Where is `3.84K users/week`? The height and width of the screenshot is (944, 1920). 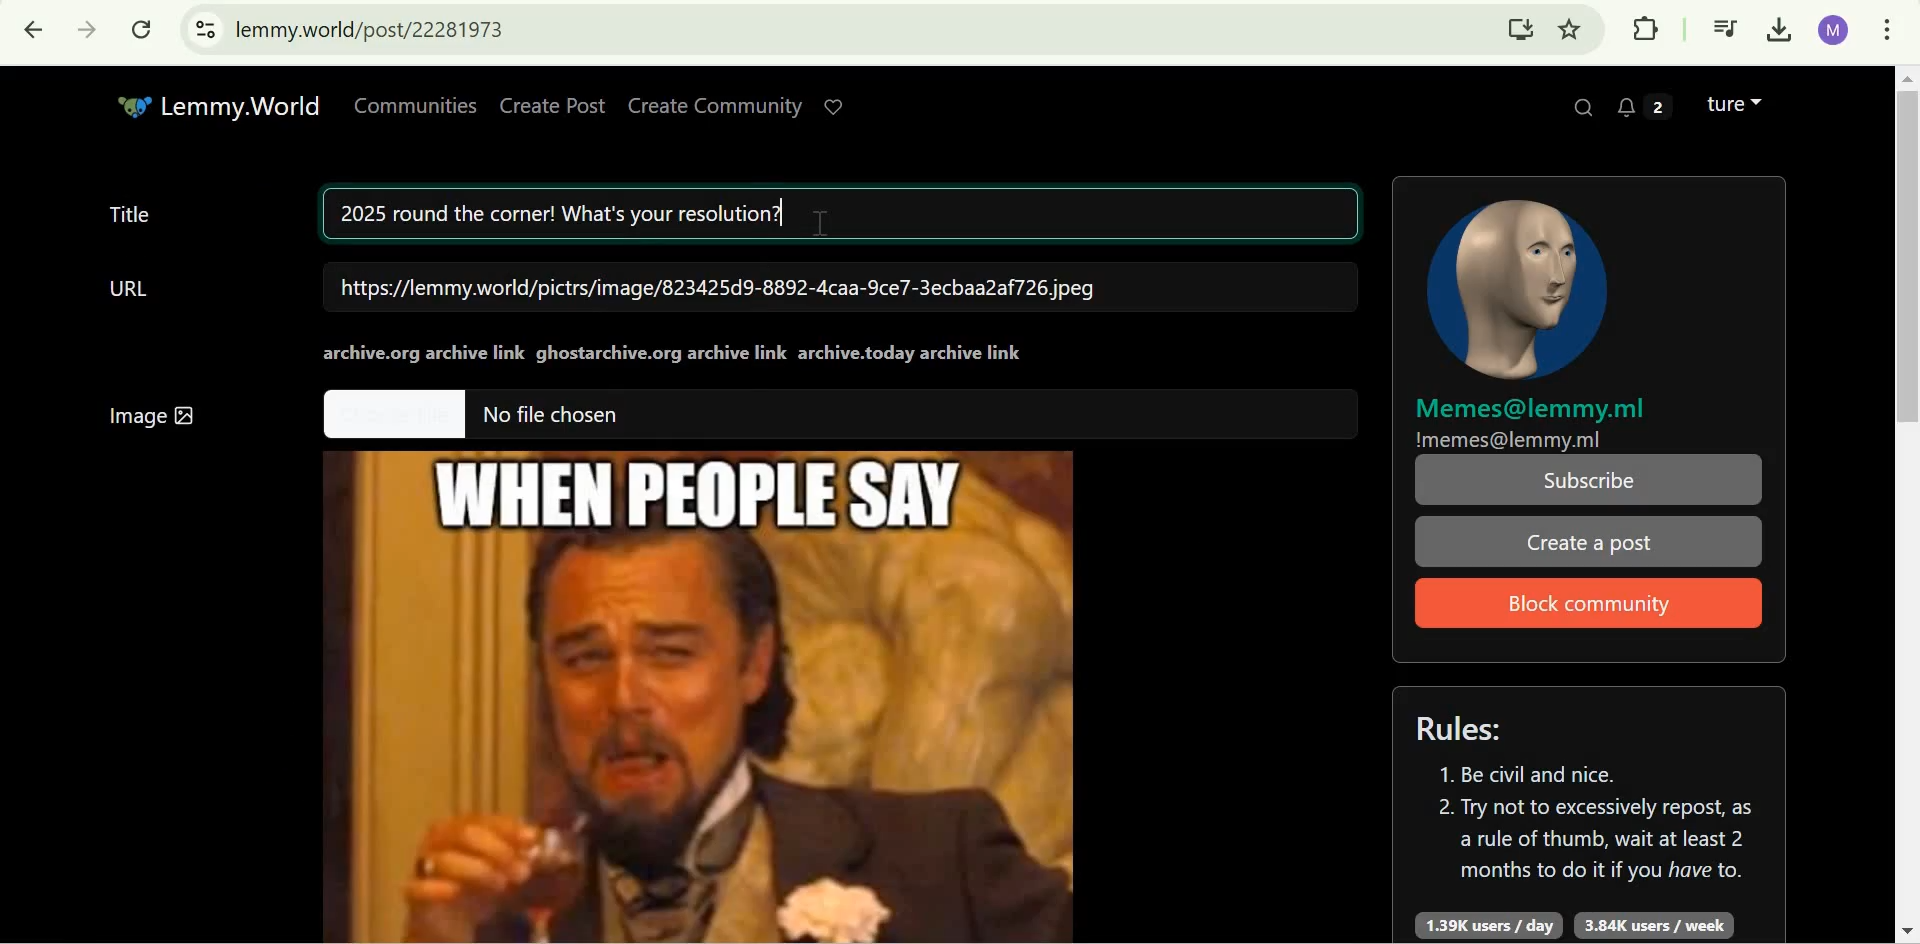 3.84K users/week is located at coordinates (1652, 926).